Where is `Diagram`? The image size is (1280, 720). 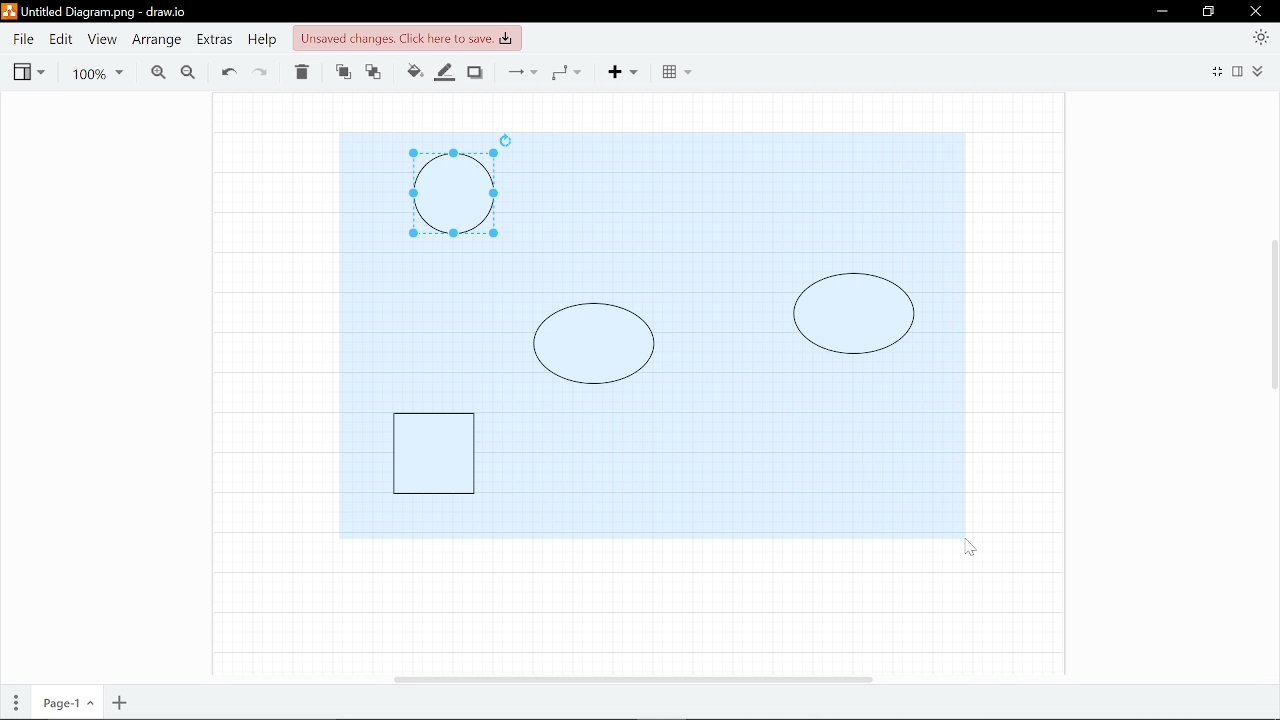 Diagram is located at coordinates (453, 194).